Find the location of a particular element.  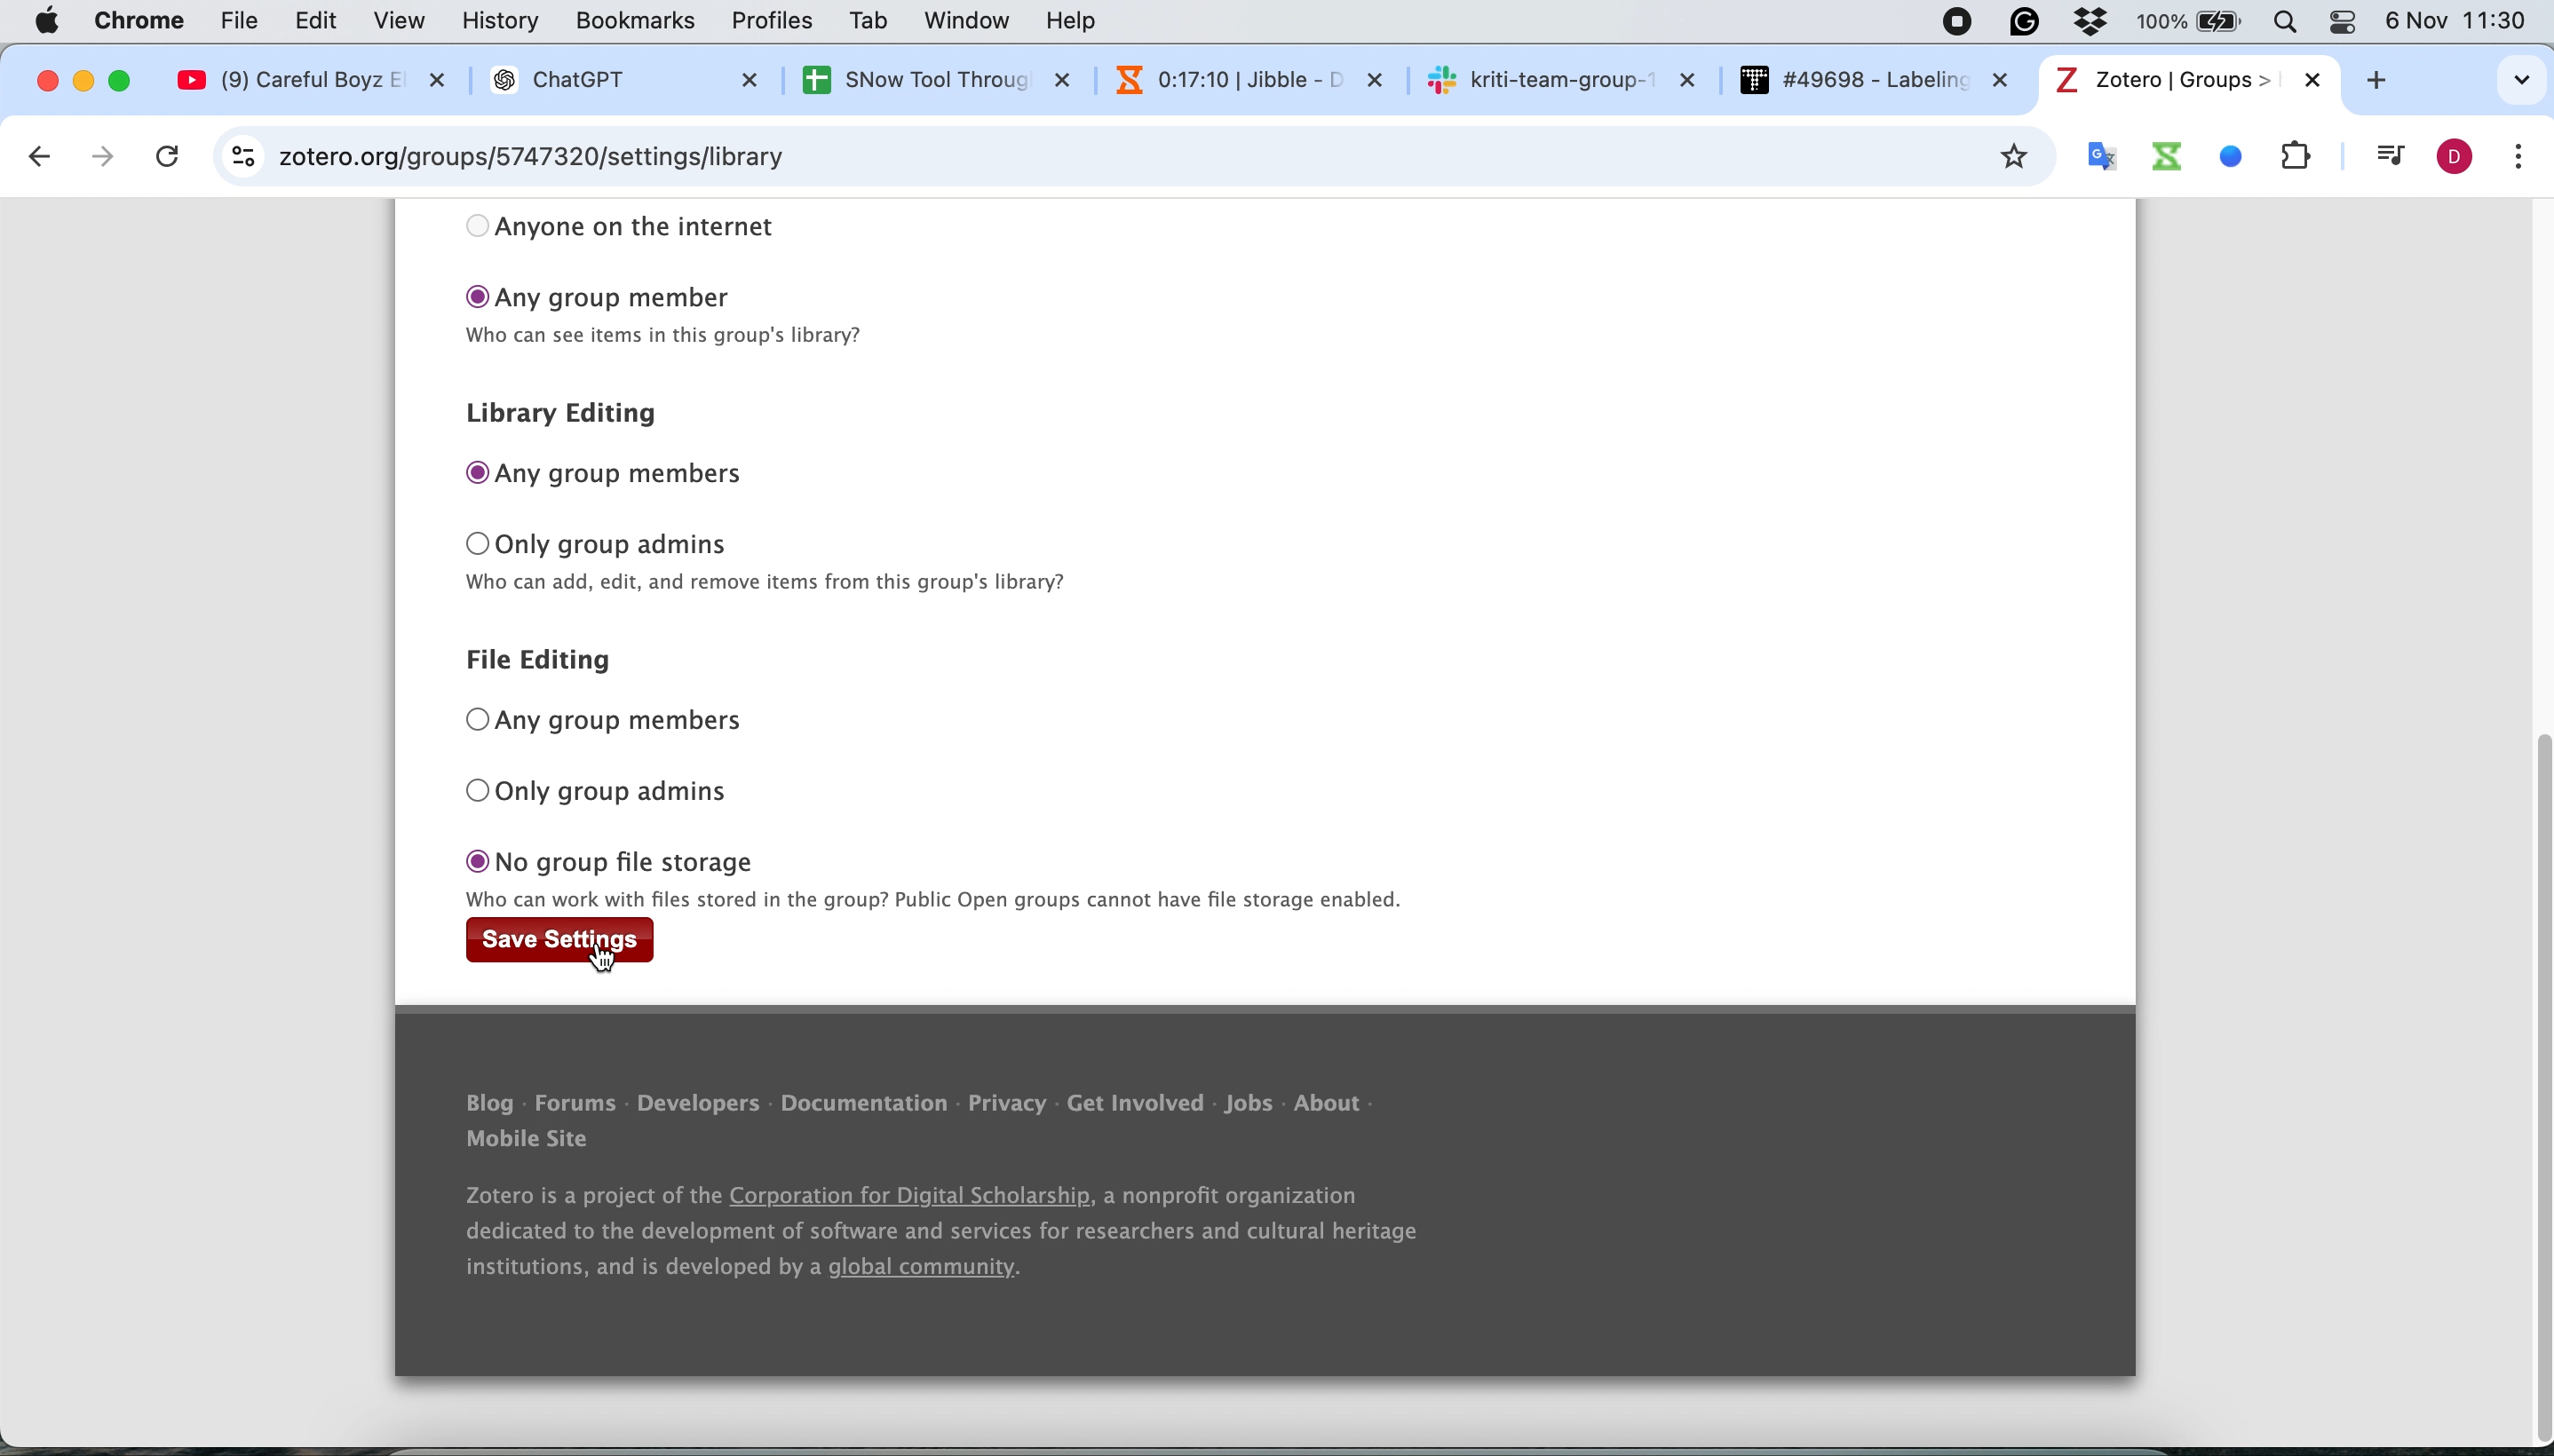

tab name is located at coordinates (2186, 80).